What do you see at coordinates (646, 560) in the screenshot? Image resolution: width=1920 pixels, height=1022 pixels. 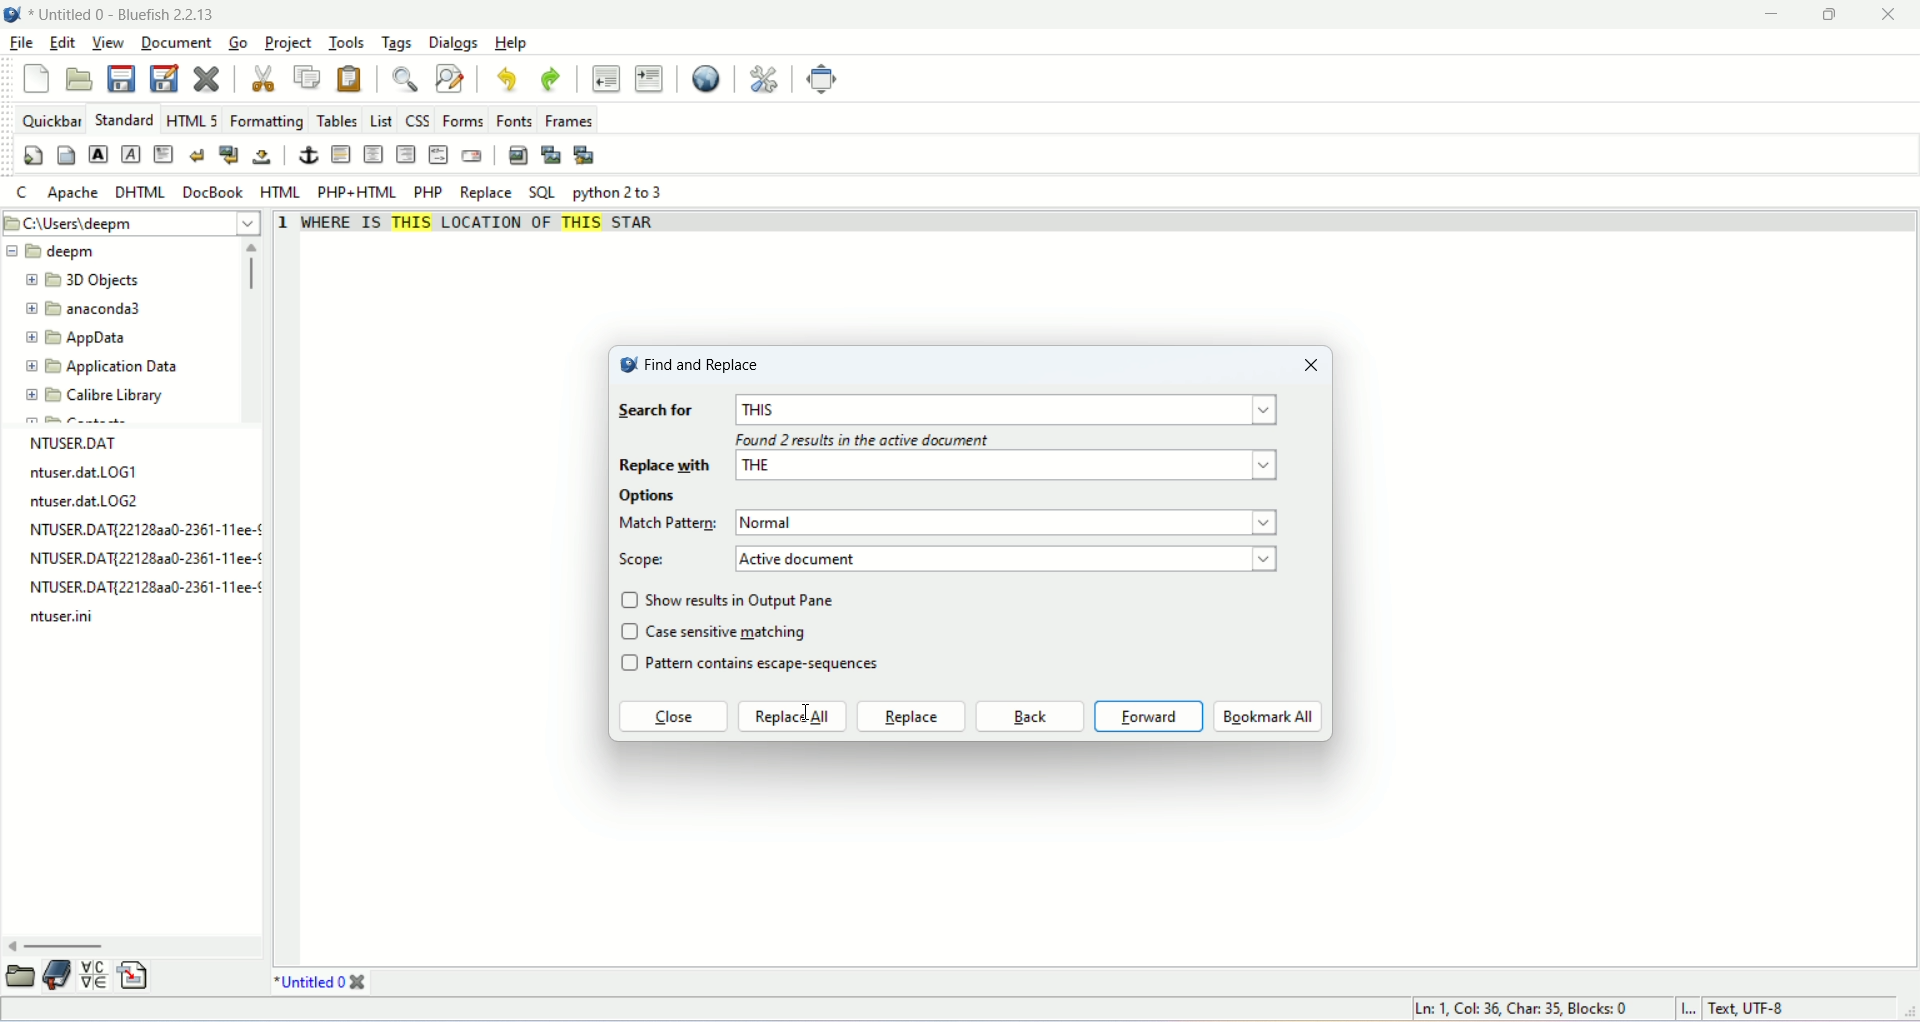 I see `scope` at bounding box center [646, 560].